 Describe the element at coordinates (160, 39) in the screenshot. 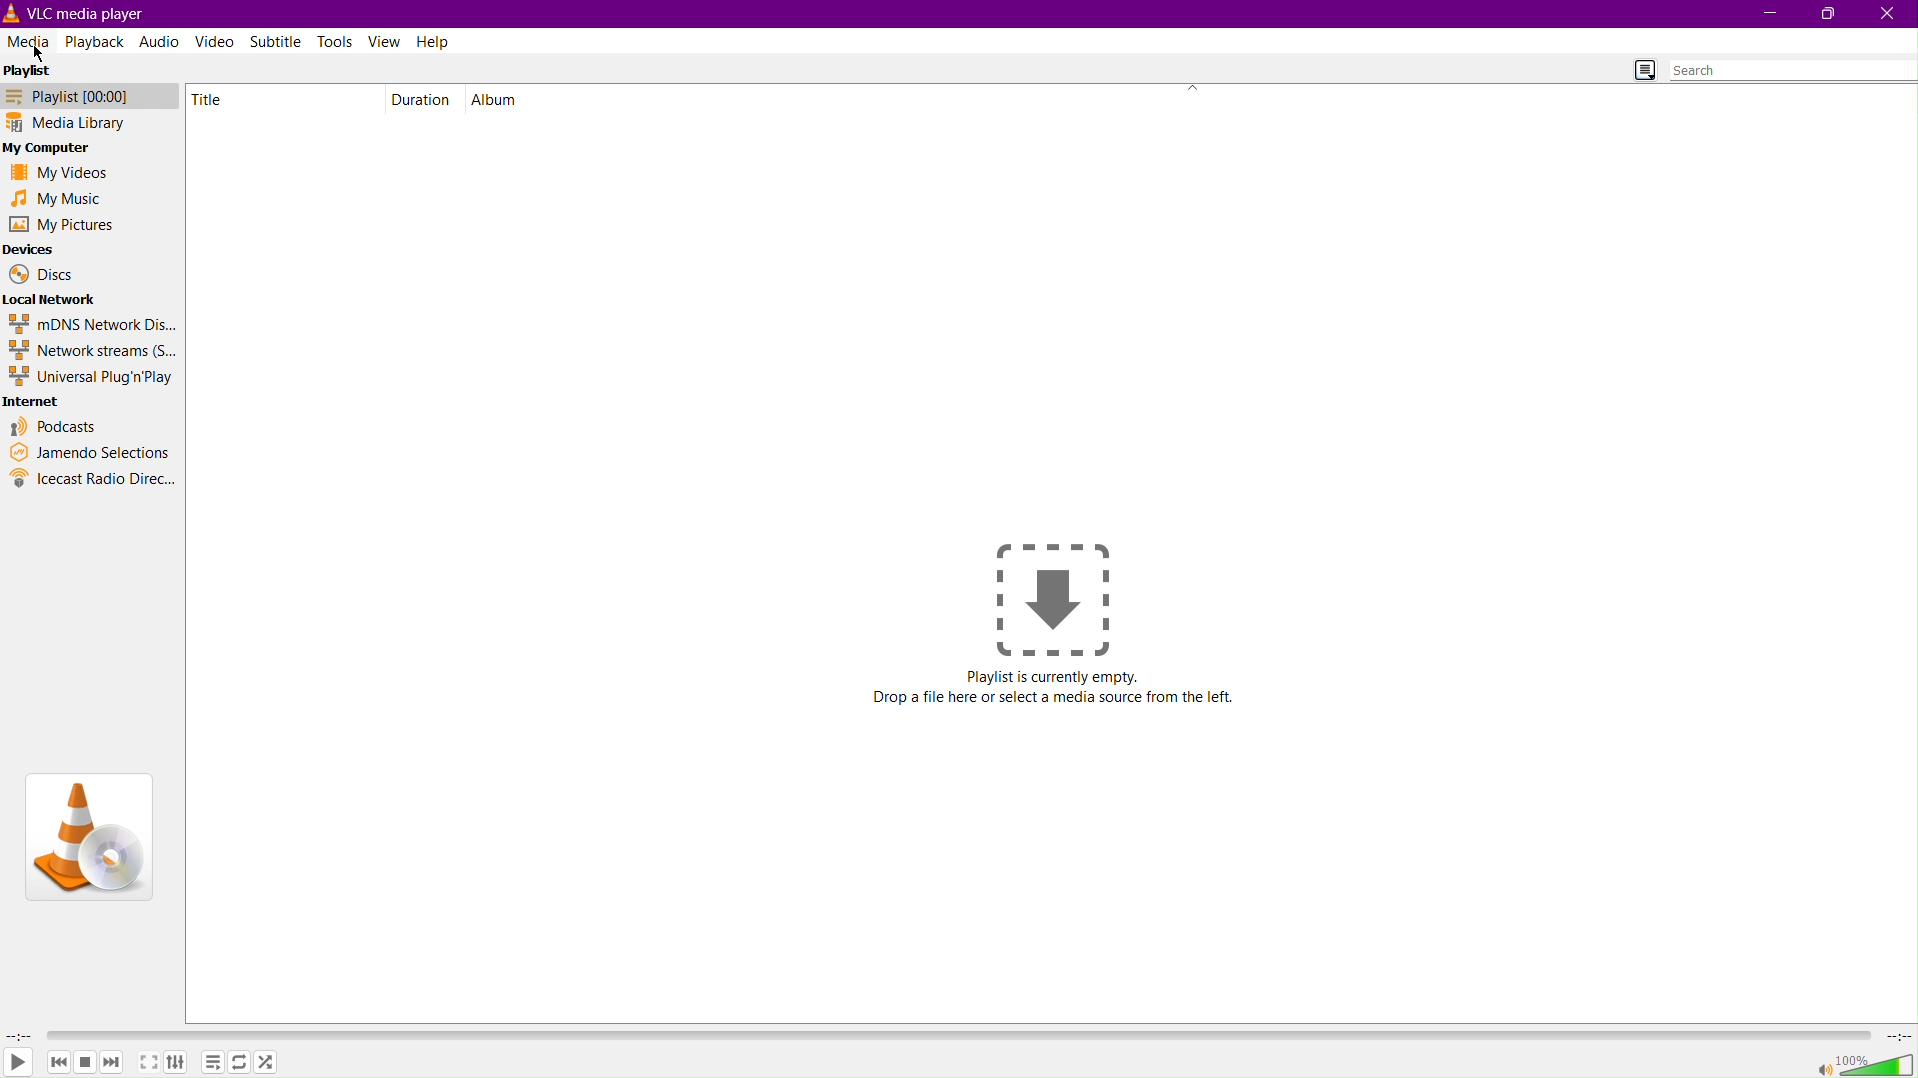

I see `Audio` at that location.